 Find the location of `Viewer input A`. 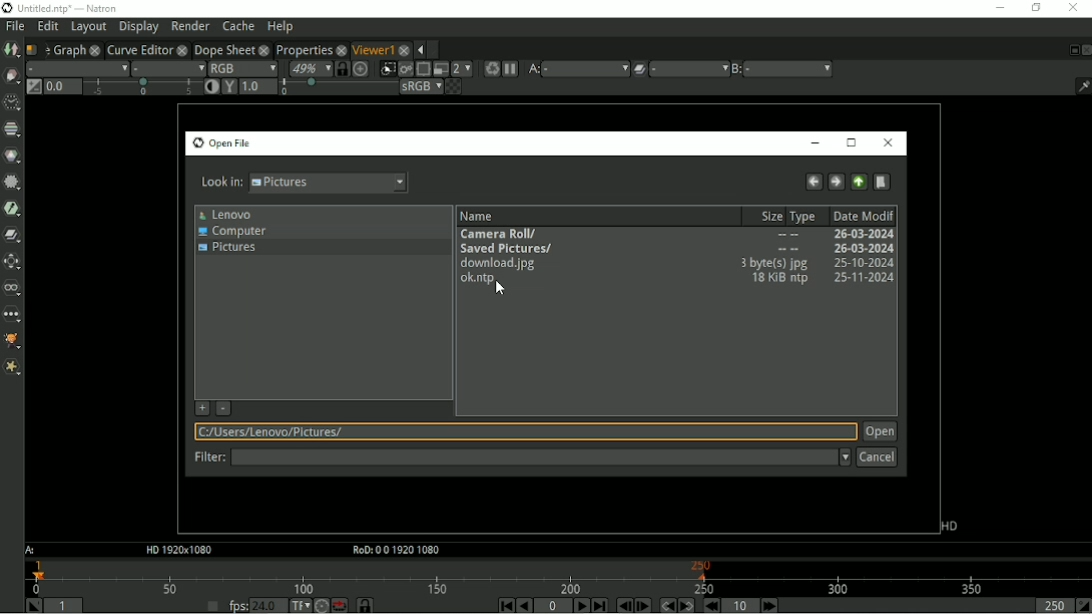

Viewer input A is located at coordinates (532, 69).